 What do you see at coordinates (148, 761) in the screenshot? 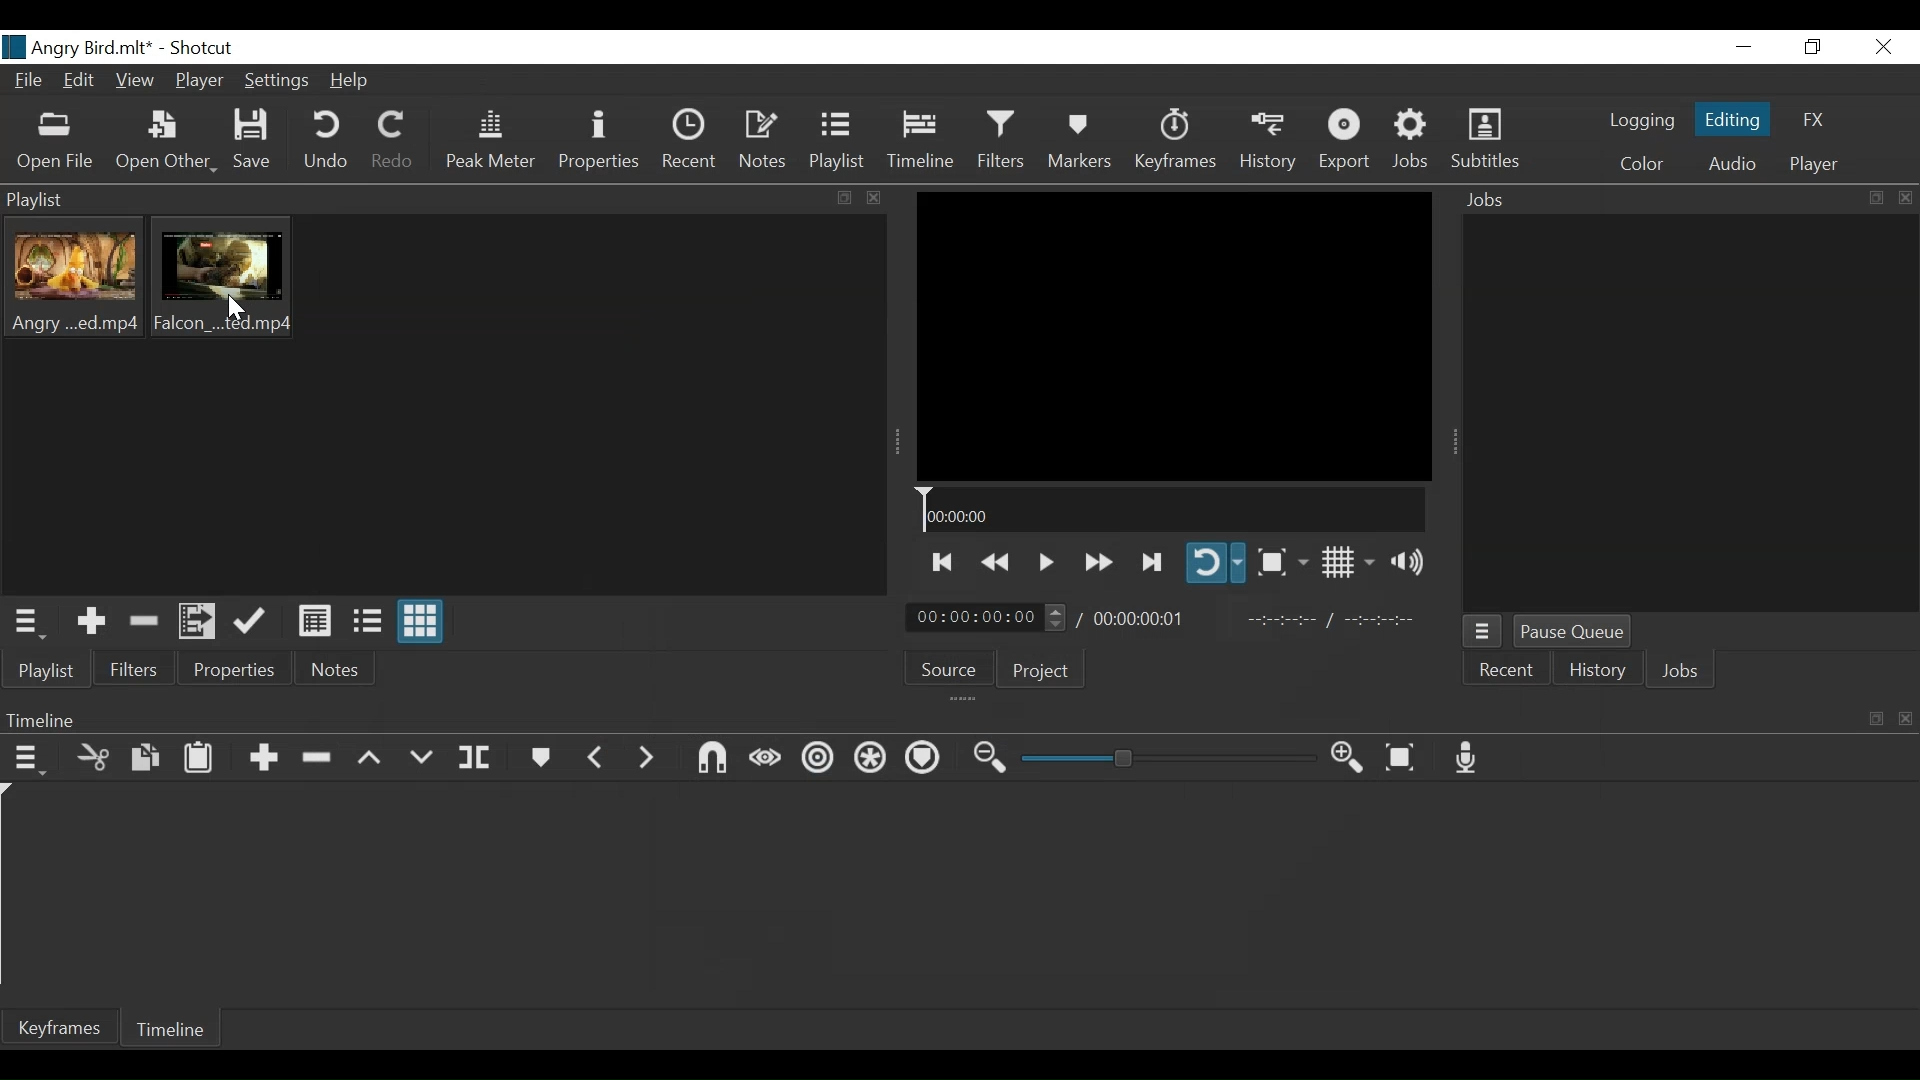
I see `Copy` at bounding box center [148, 761].